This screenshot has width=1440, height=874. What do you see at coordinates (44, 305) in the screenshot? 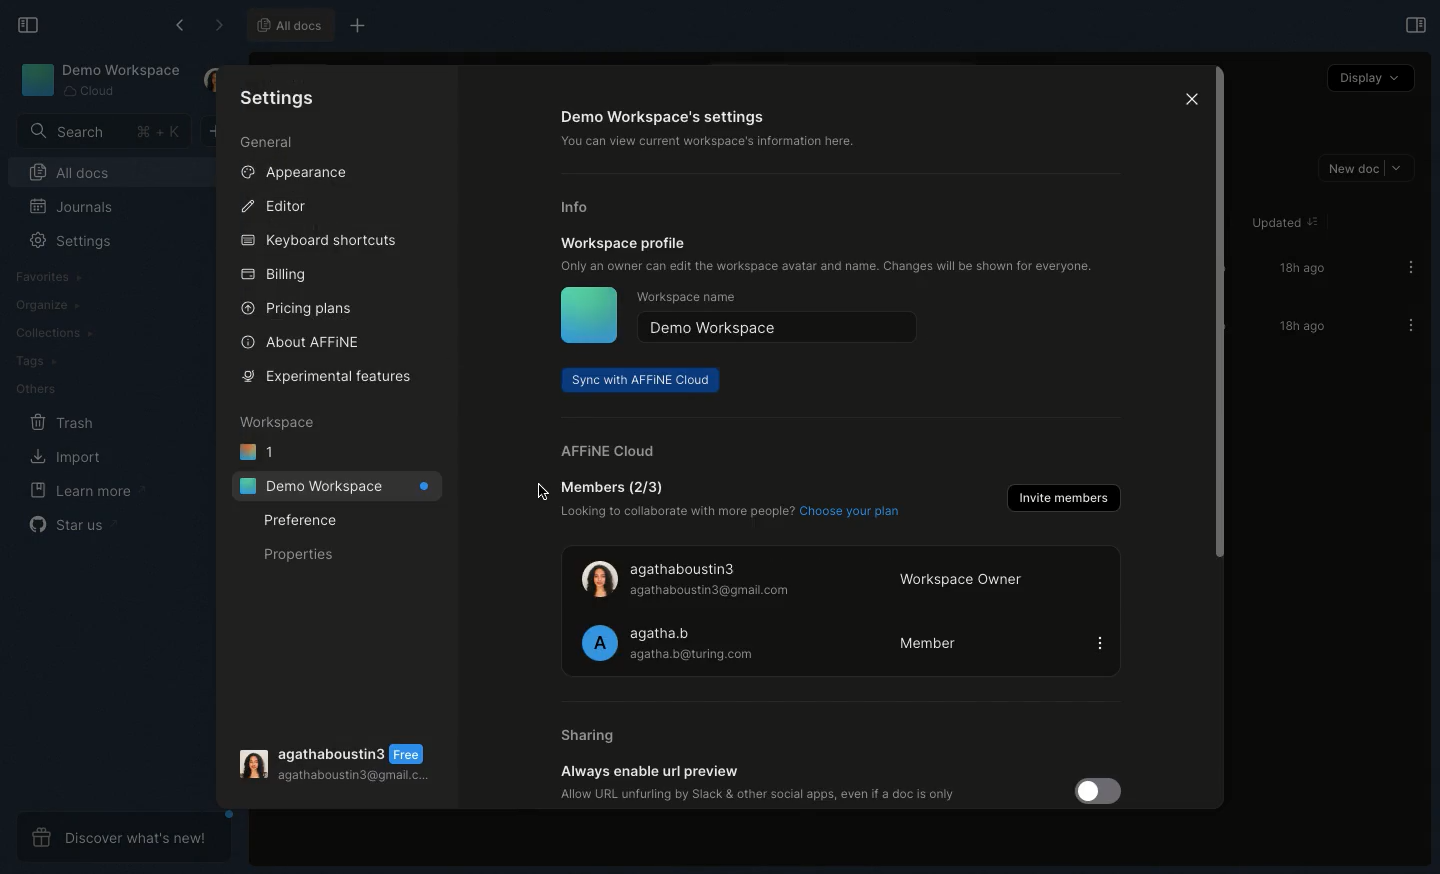
I see `Organize` at bounding box center [44, 305].